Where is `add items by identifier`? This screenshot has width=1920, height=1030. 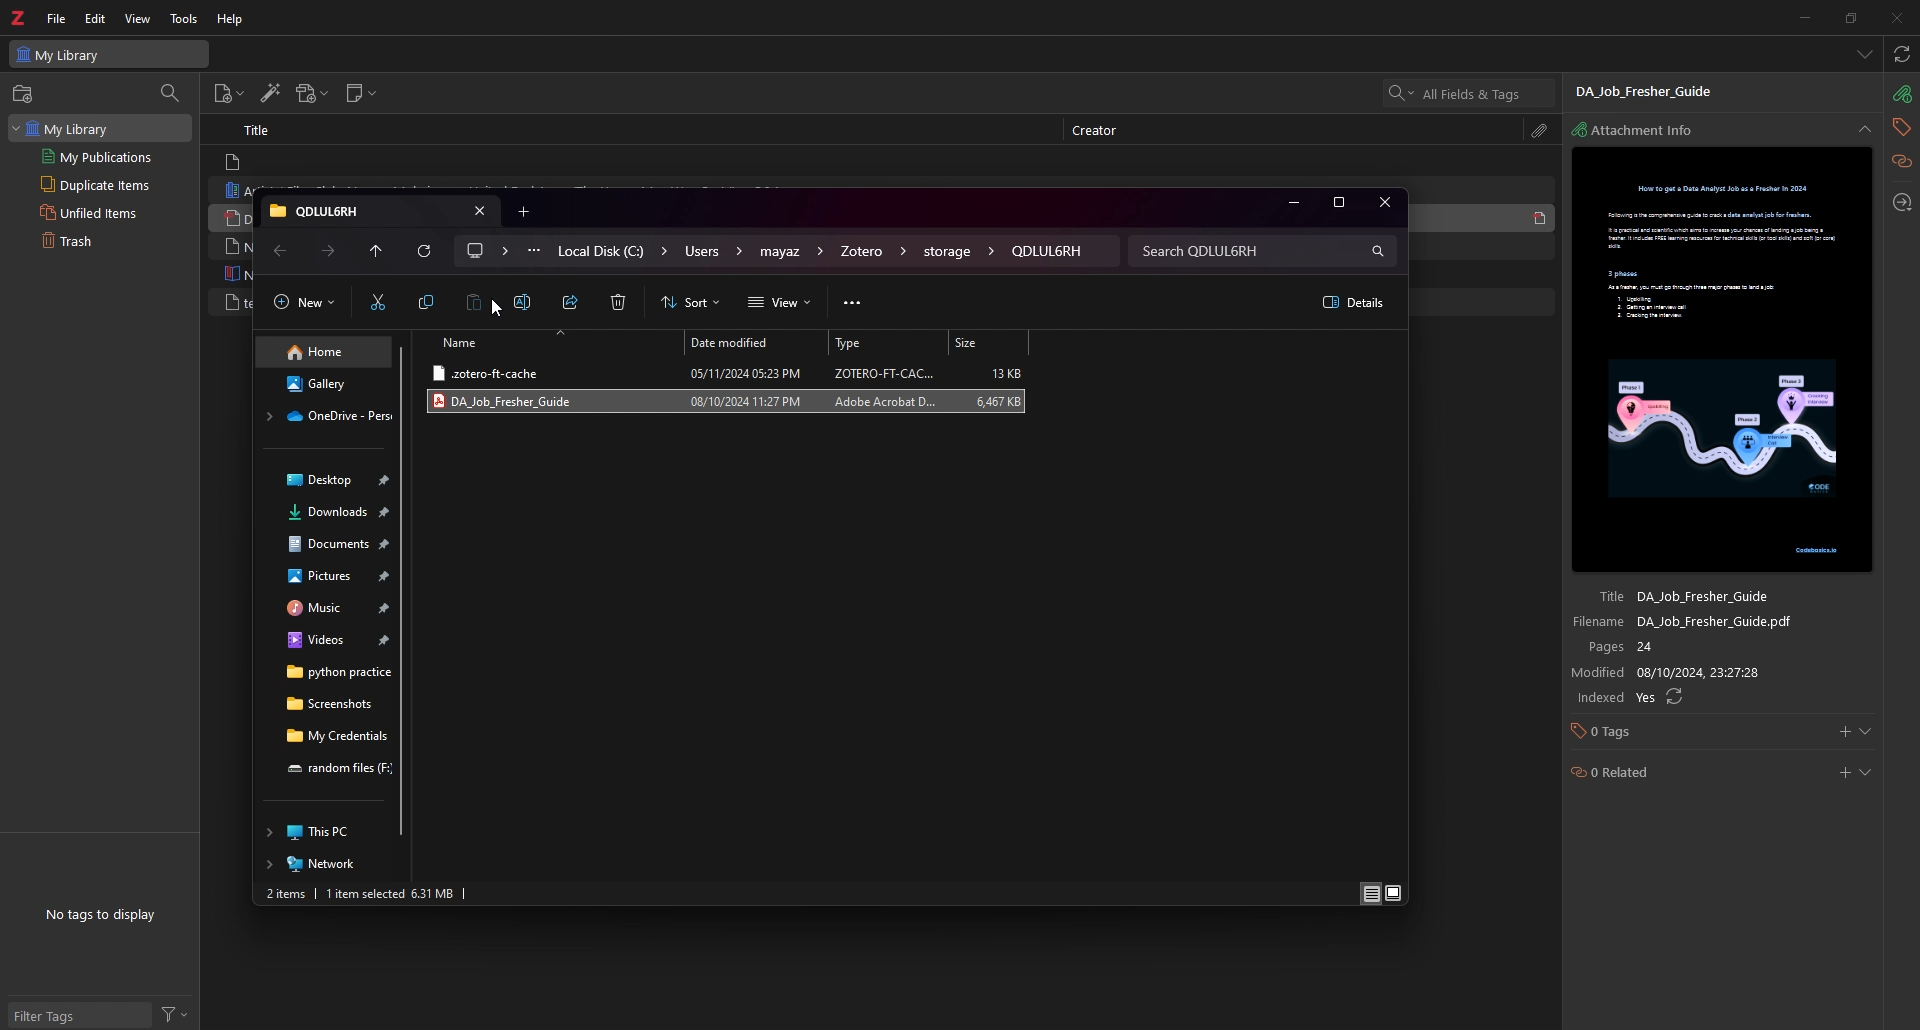
add items by identifier is located at coordinates (270, 95).